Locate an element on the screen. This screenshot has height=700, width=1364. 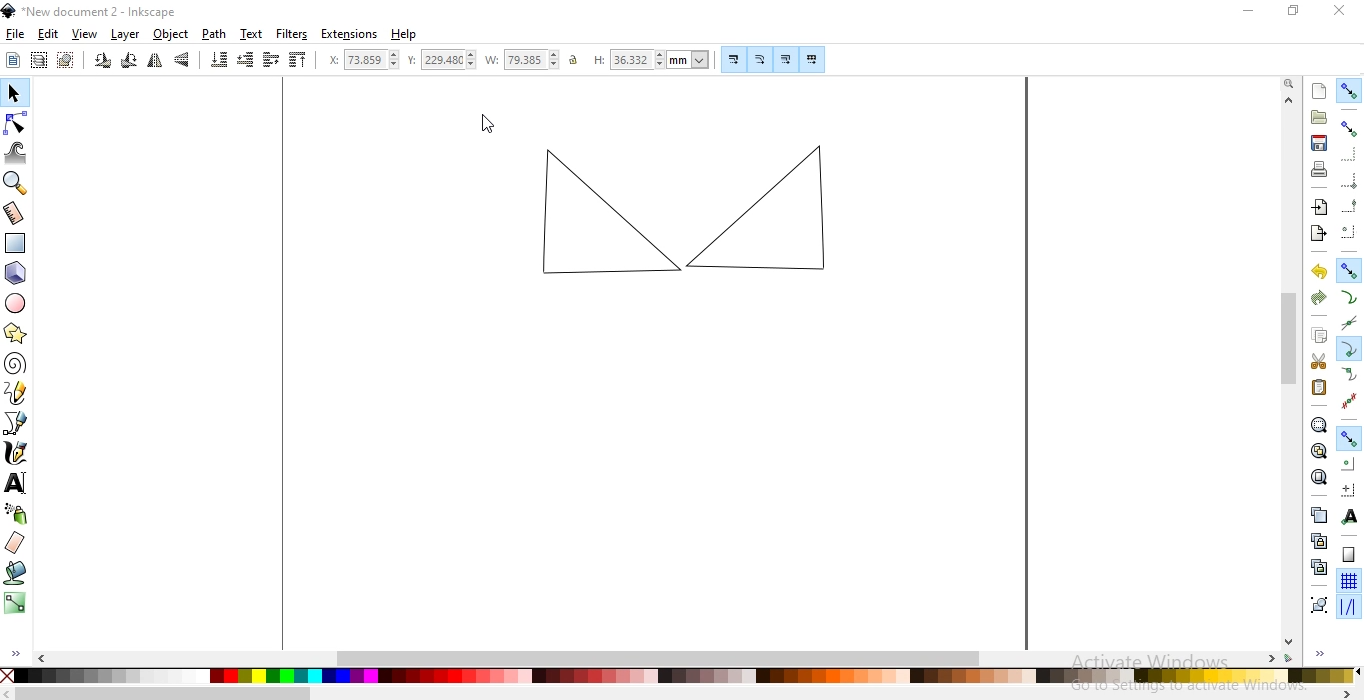
raise selection to top is located at coordinates (298, 60).